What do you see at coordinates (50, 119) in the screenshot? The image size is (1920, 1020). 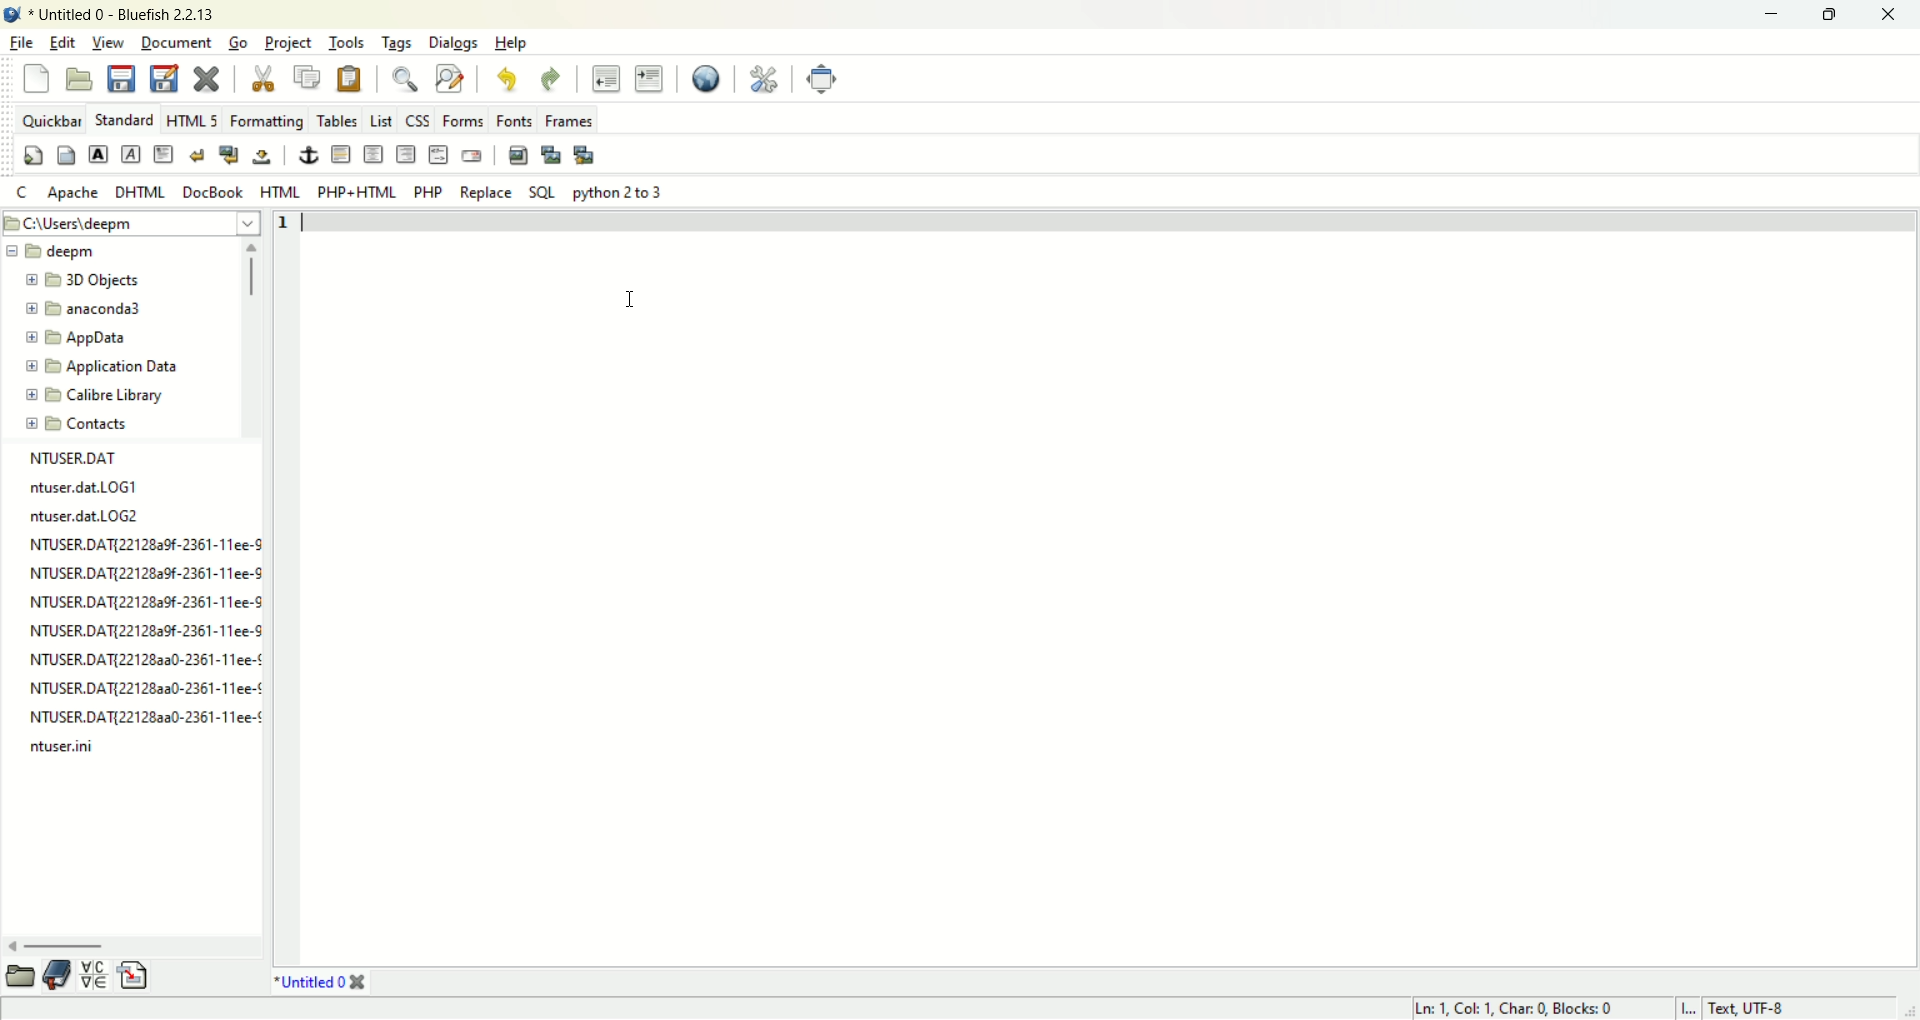 I see `quickbar` at bounding box center [50, 119].